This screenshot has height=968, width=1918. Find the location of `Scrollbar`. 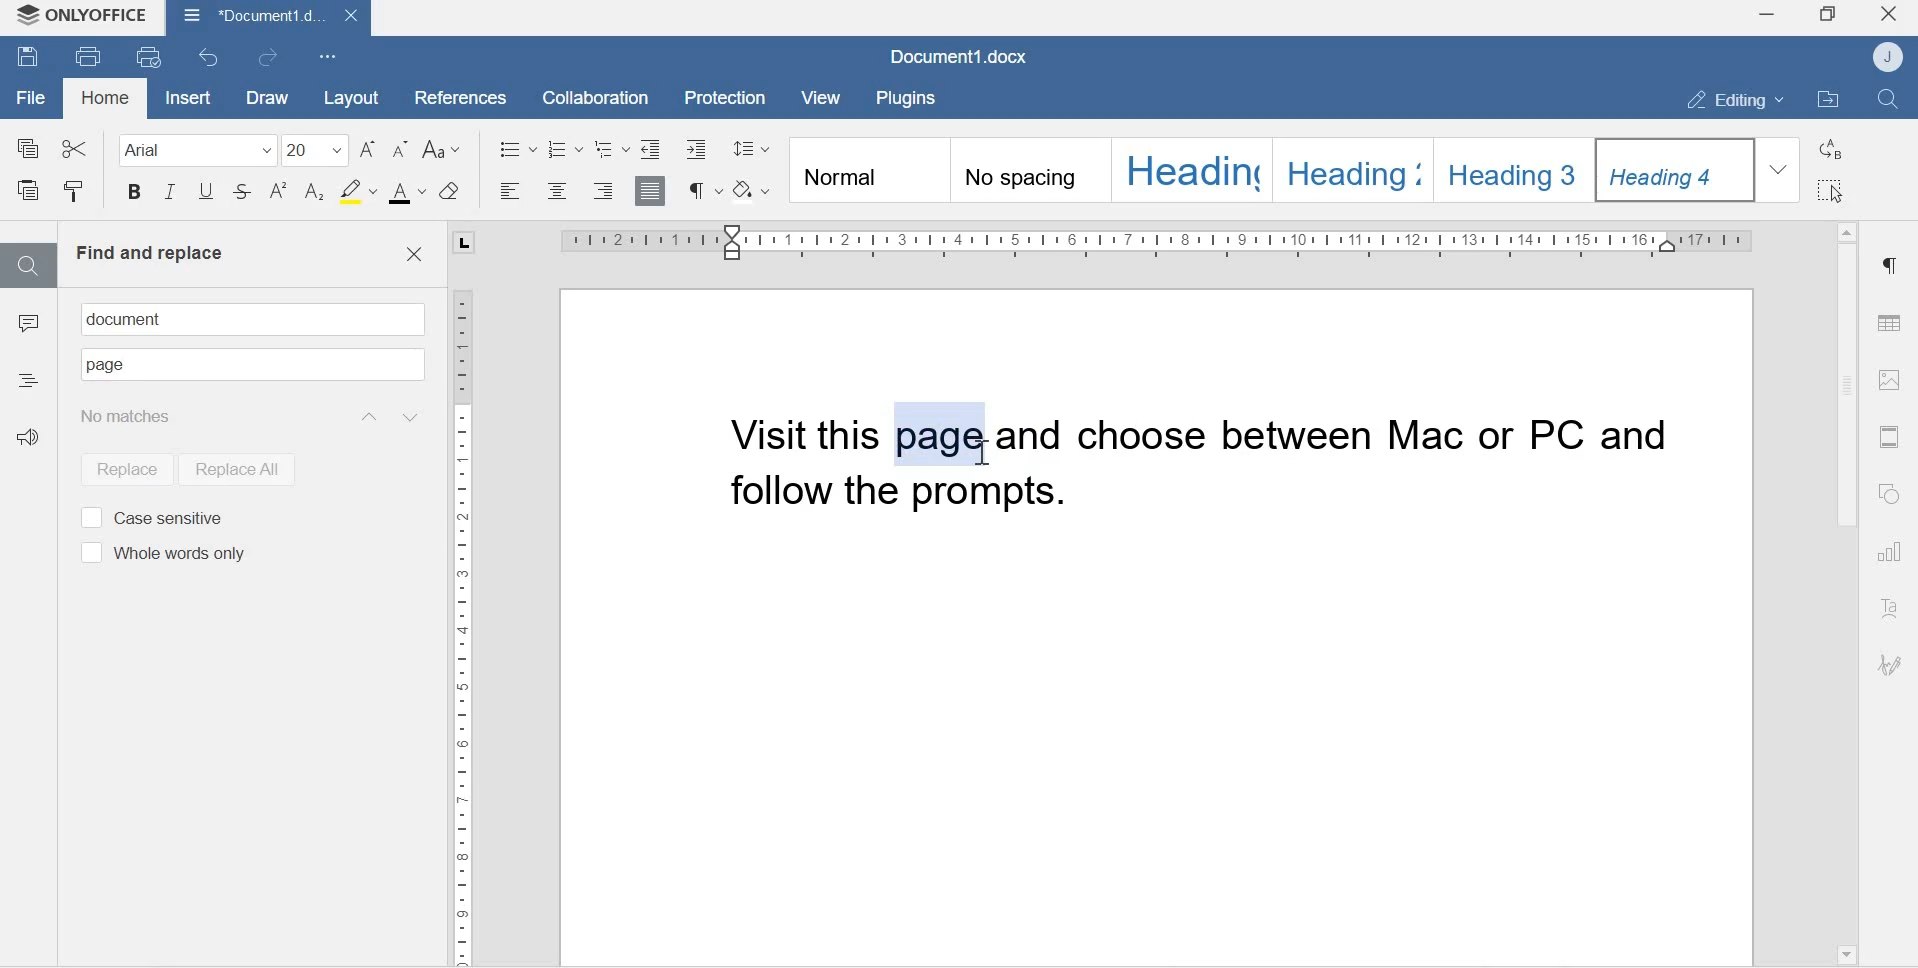

Scrollbar is located at coordinates (1844, 388).